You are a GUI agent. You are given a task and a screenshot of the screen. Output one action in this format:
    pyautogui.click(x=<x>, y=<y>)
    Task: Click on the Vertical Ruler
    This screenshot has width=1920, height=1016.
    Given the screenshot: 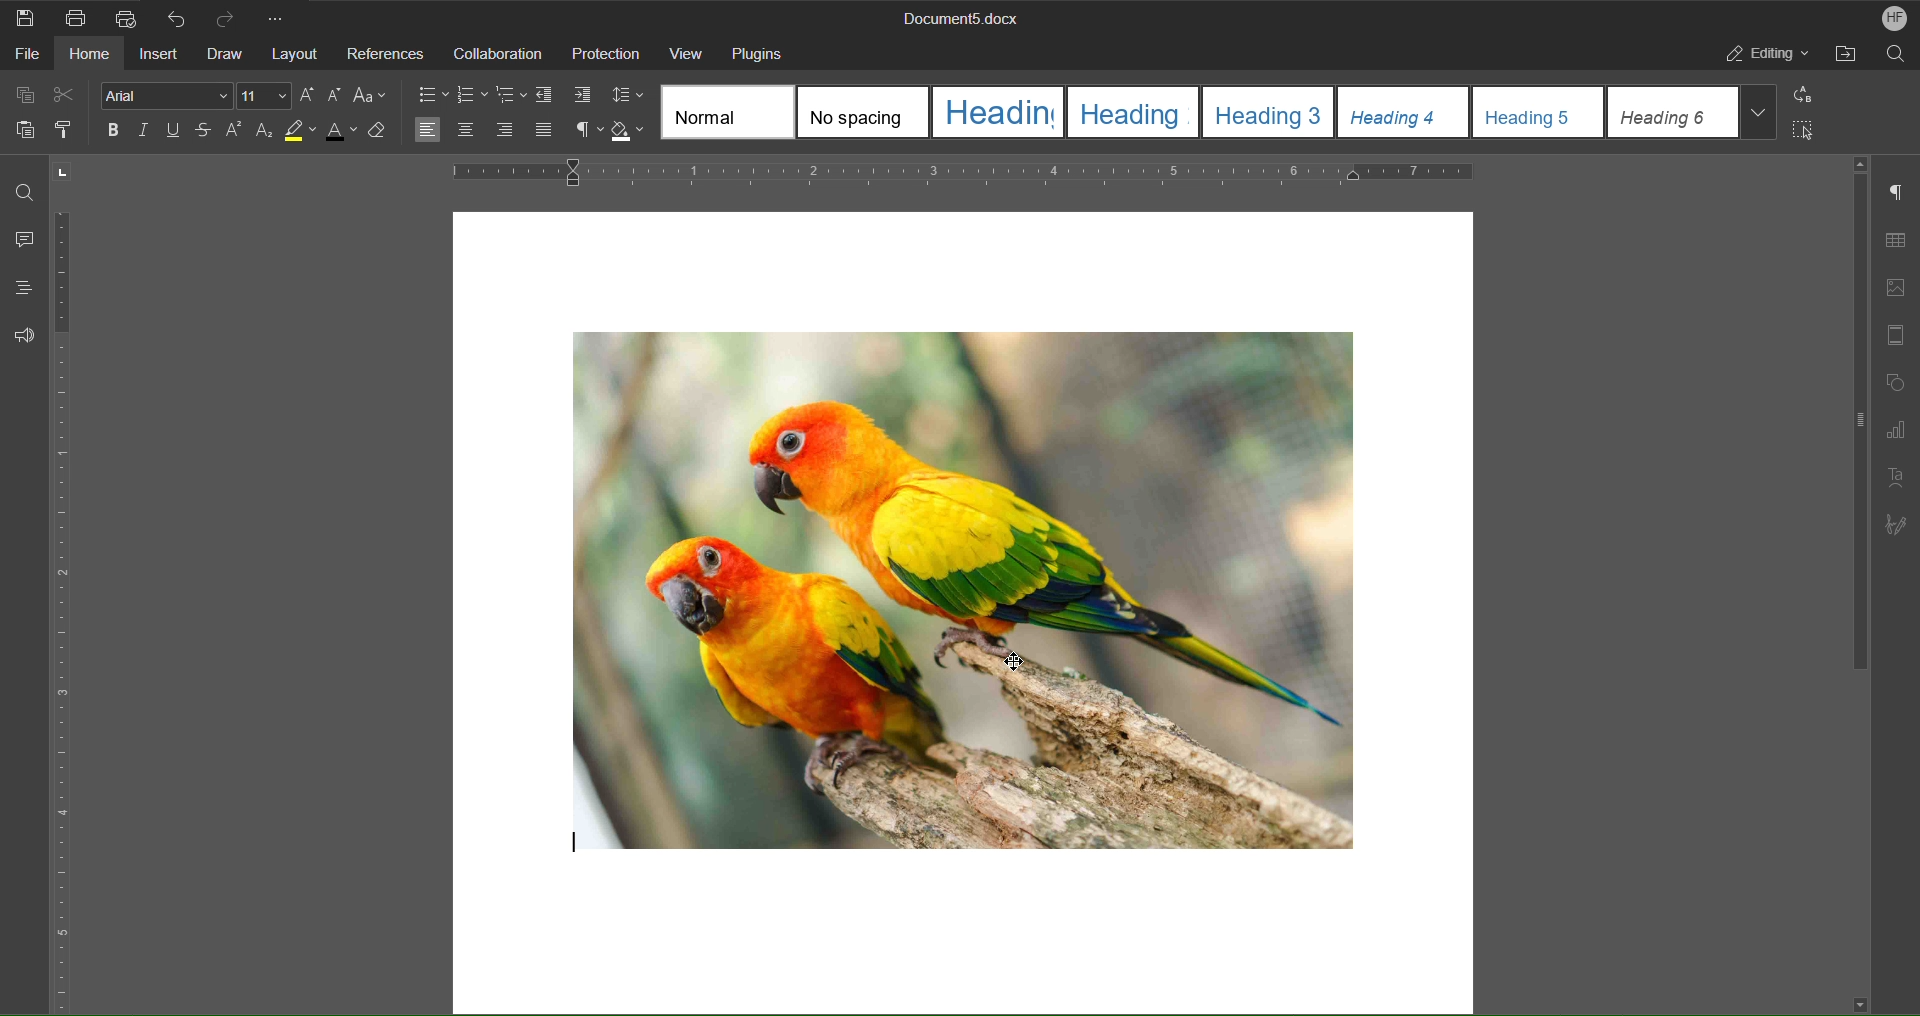 What is the action you would take?
    pyautogui.click(x=65, y=614)
    